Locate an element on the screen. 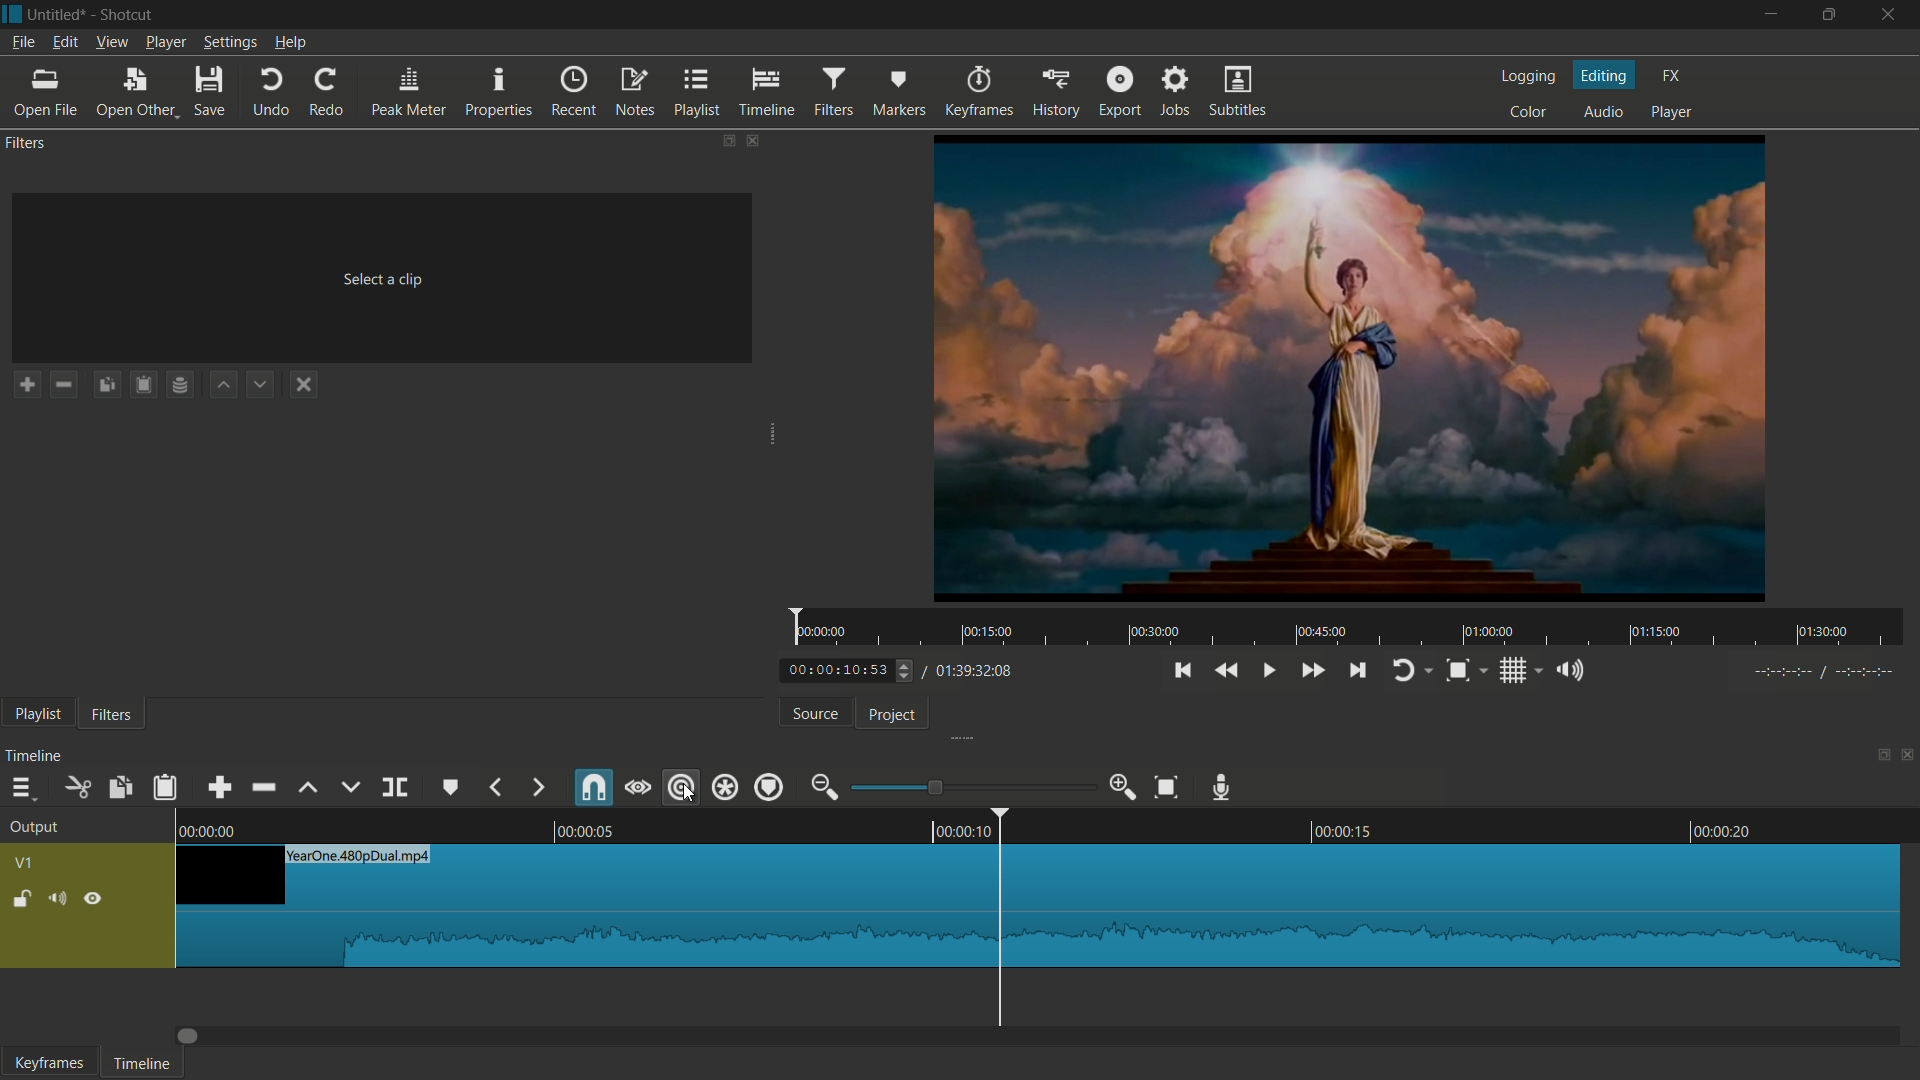 The width and height of the screenshot is (1920, 1080). save filter set is located at coordinates (180, 383).